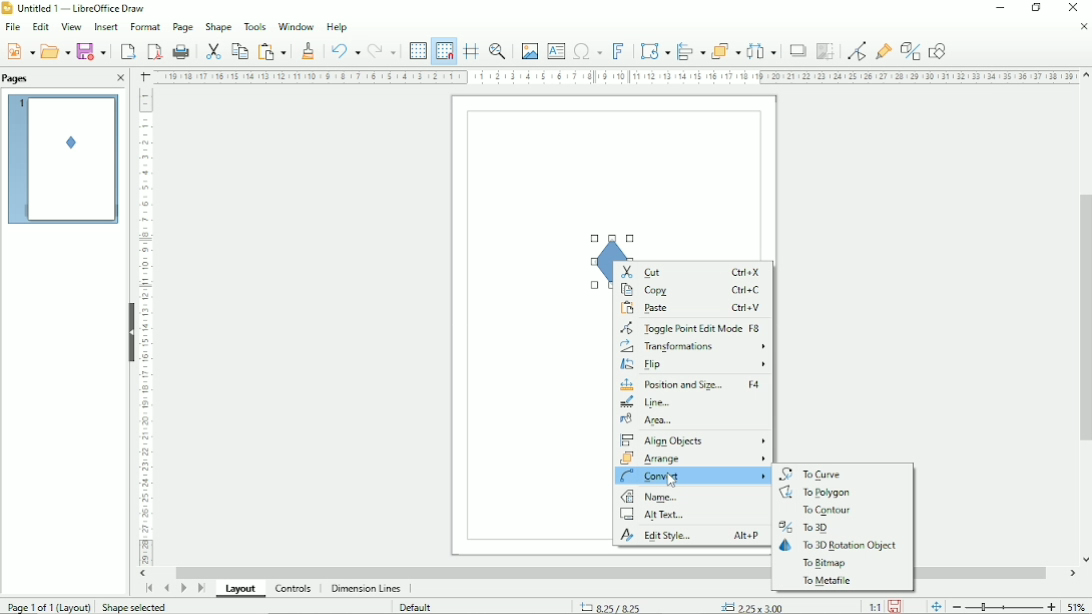  I want to click on To curve, so click(814, 473).